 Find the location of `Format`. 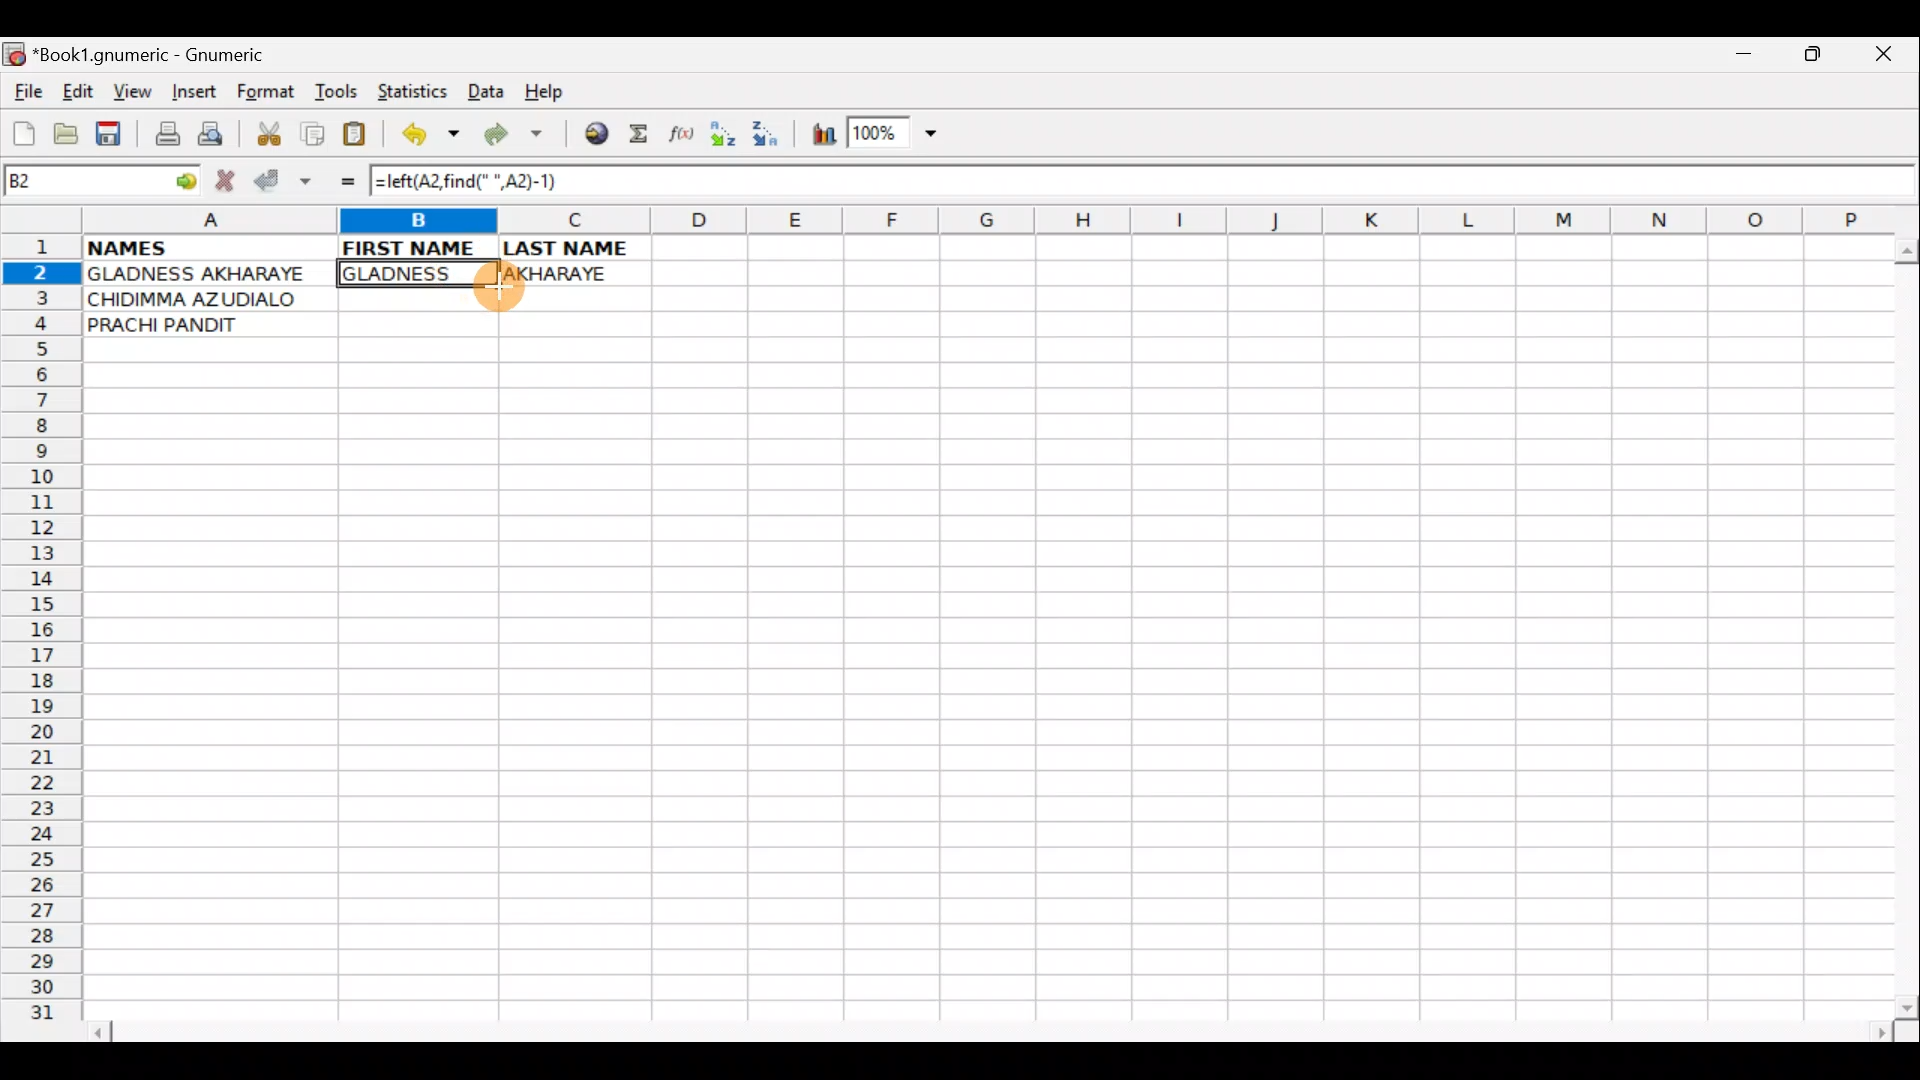

Format is located at coordinates (270, 94).